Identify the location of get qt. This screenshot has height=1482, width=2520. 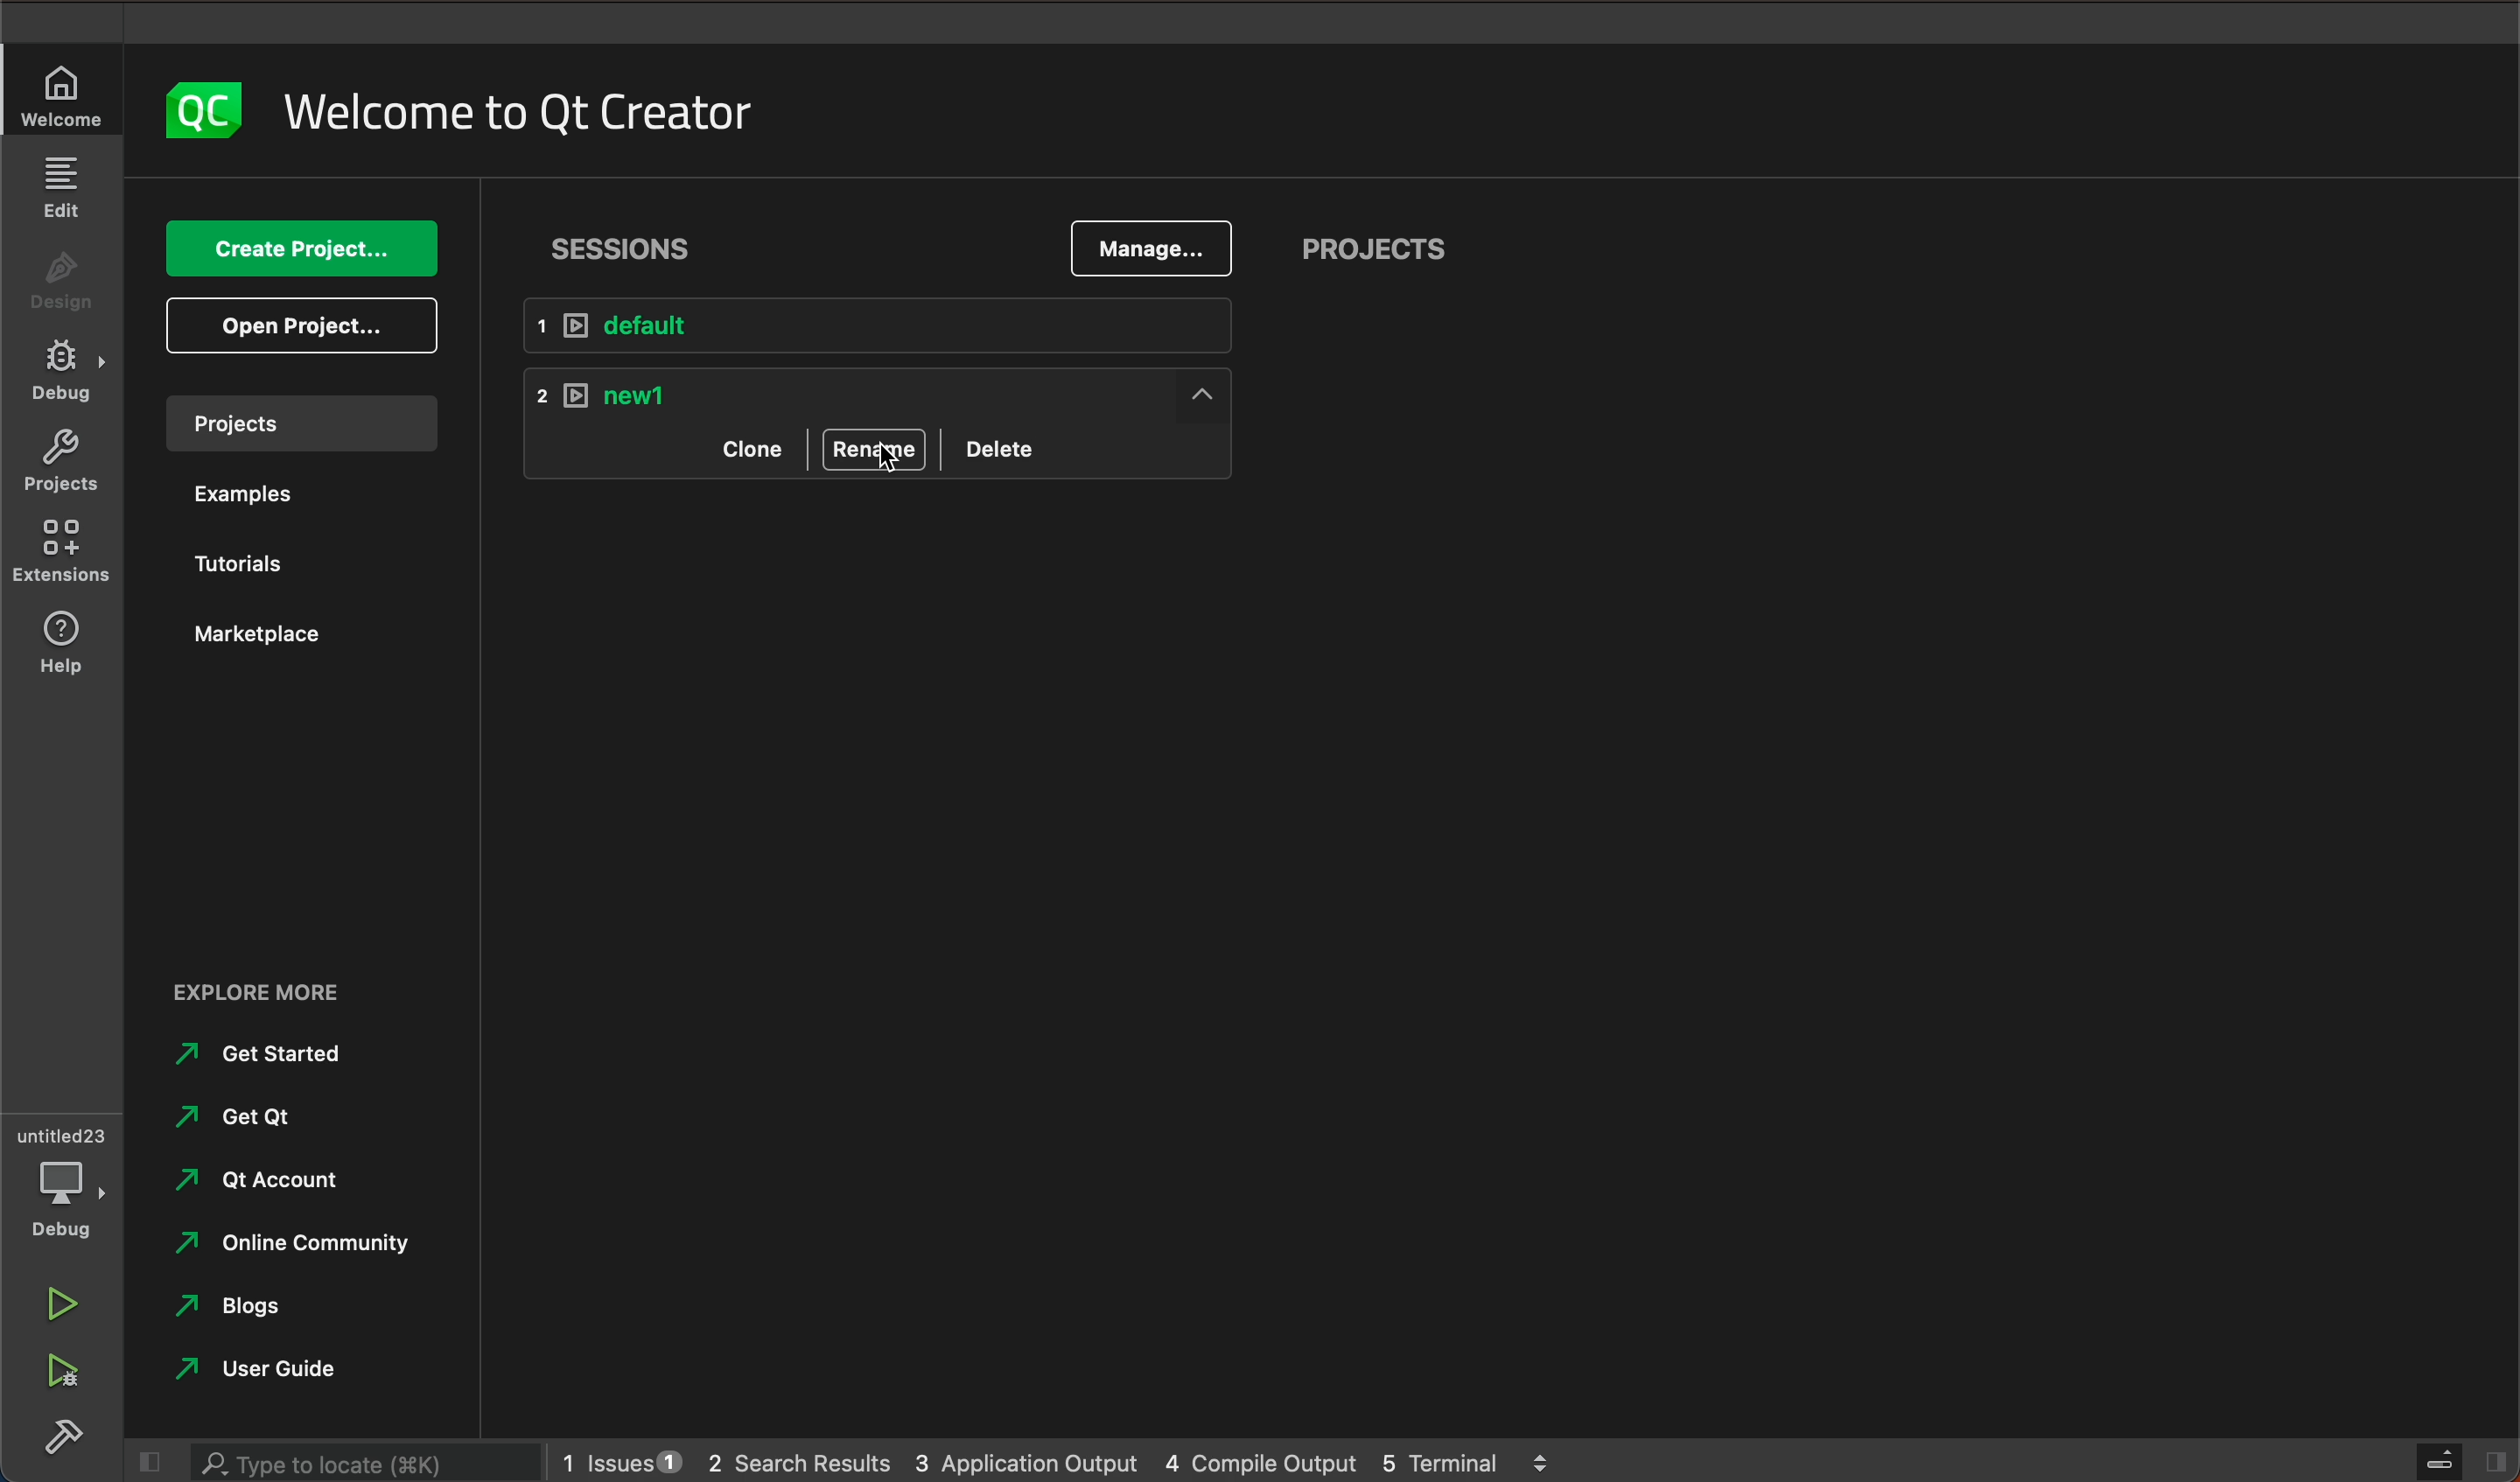
(254, 1115).